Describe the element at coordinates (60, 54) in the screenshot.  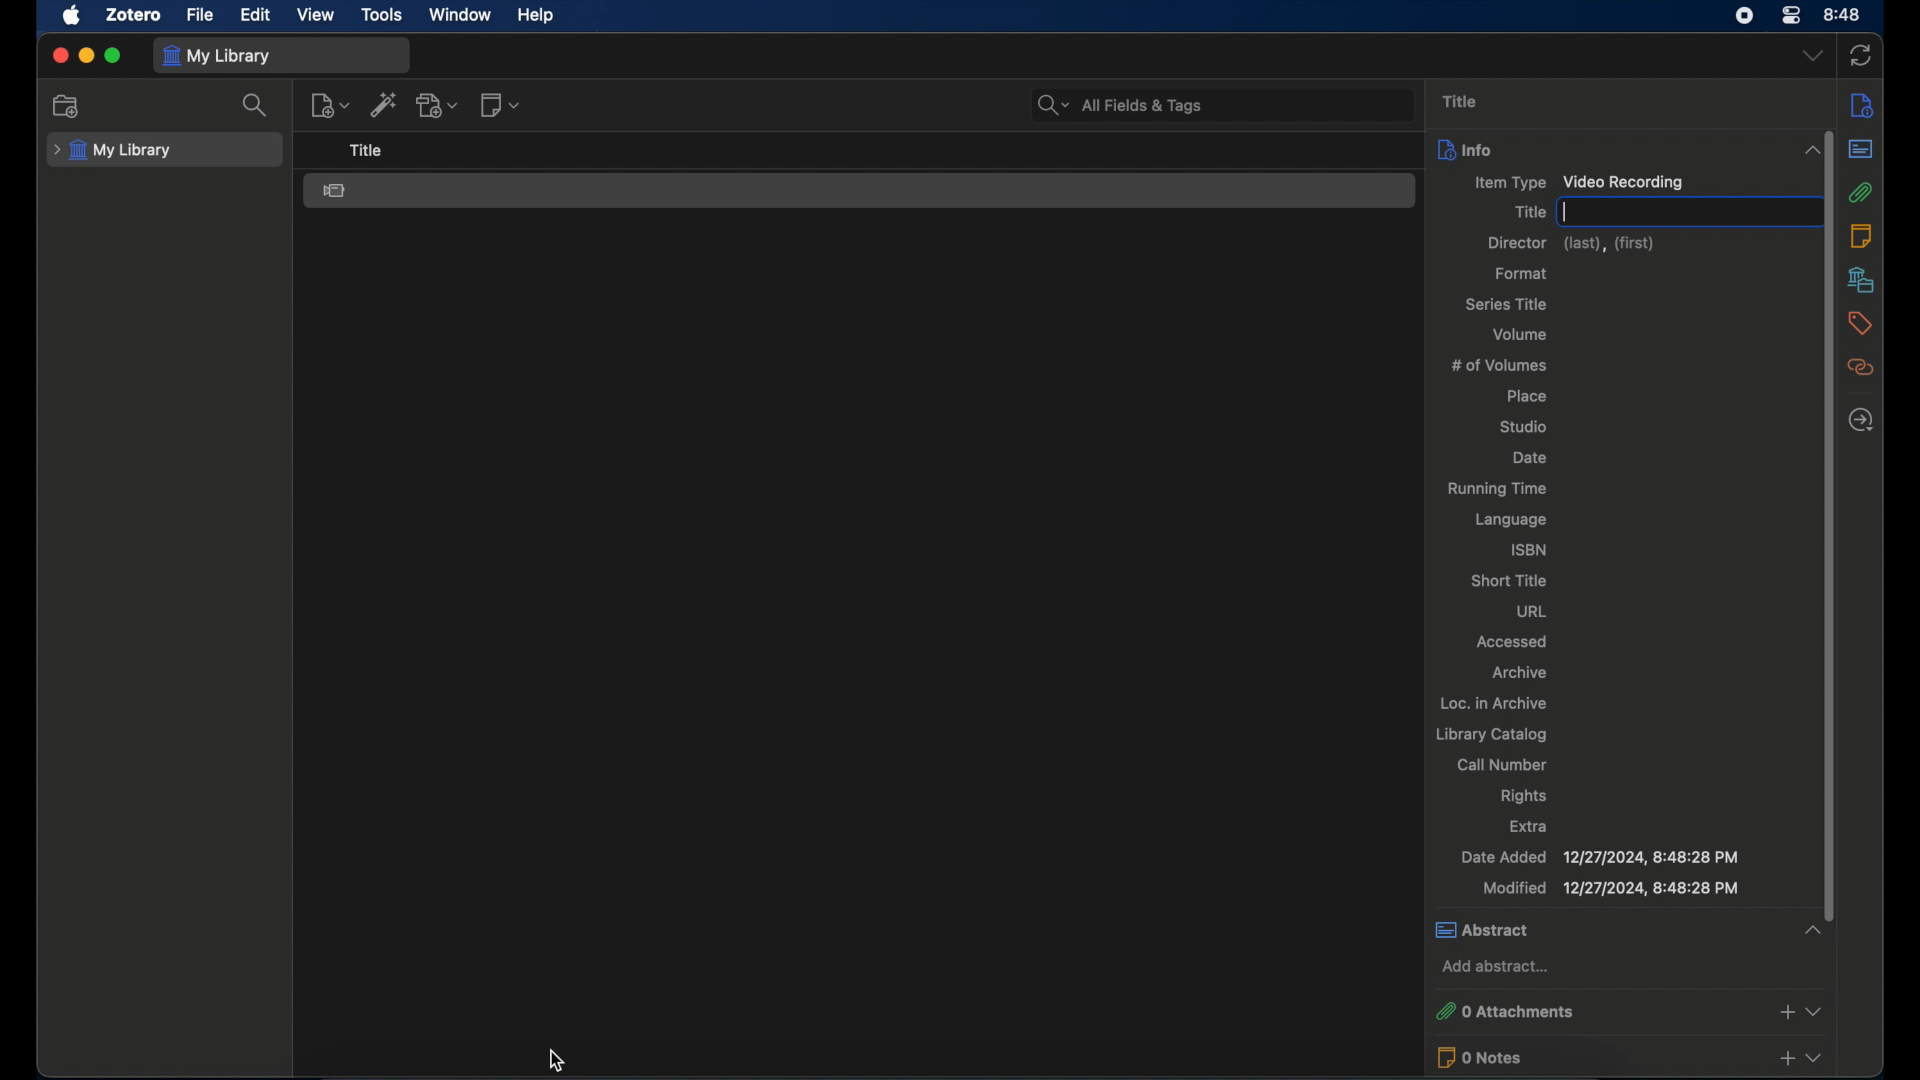
I see `close` at that location.